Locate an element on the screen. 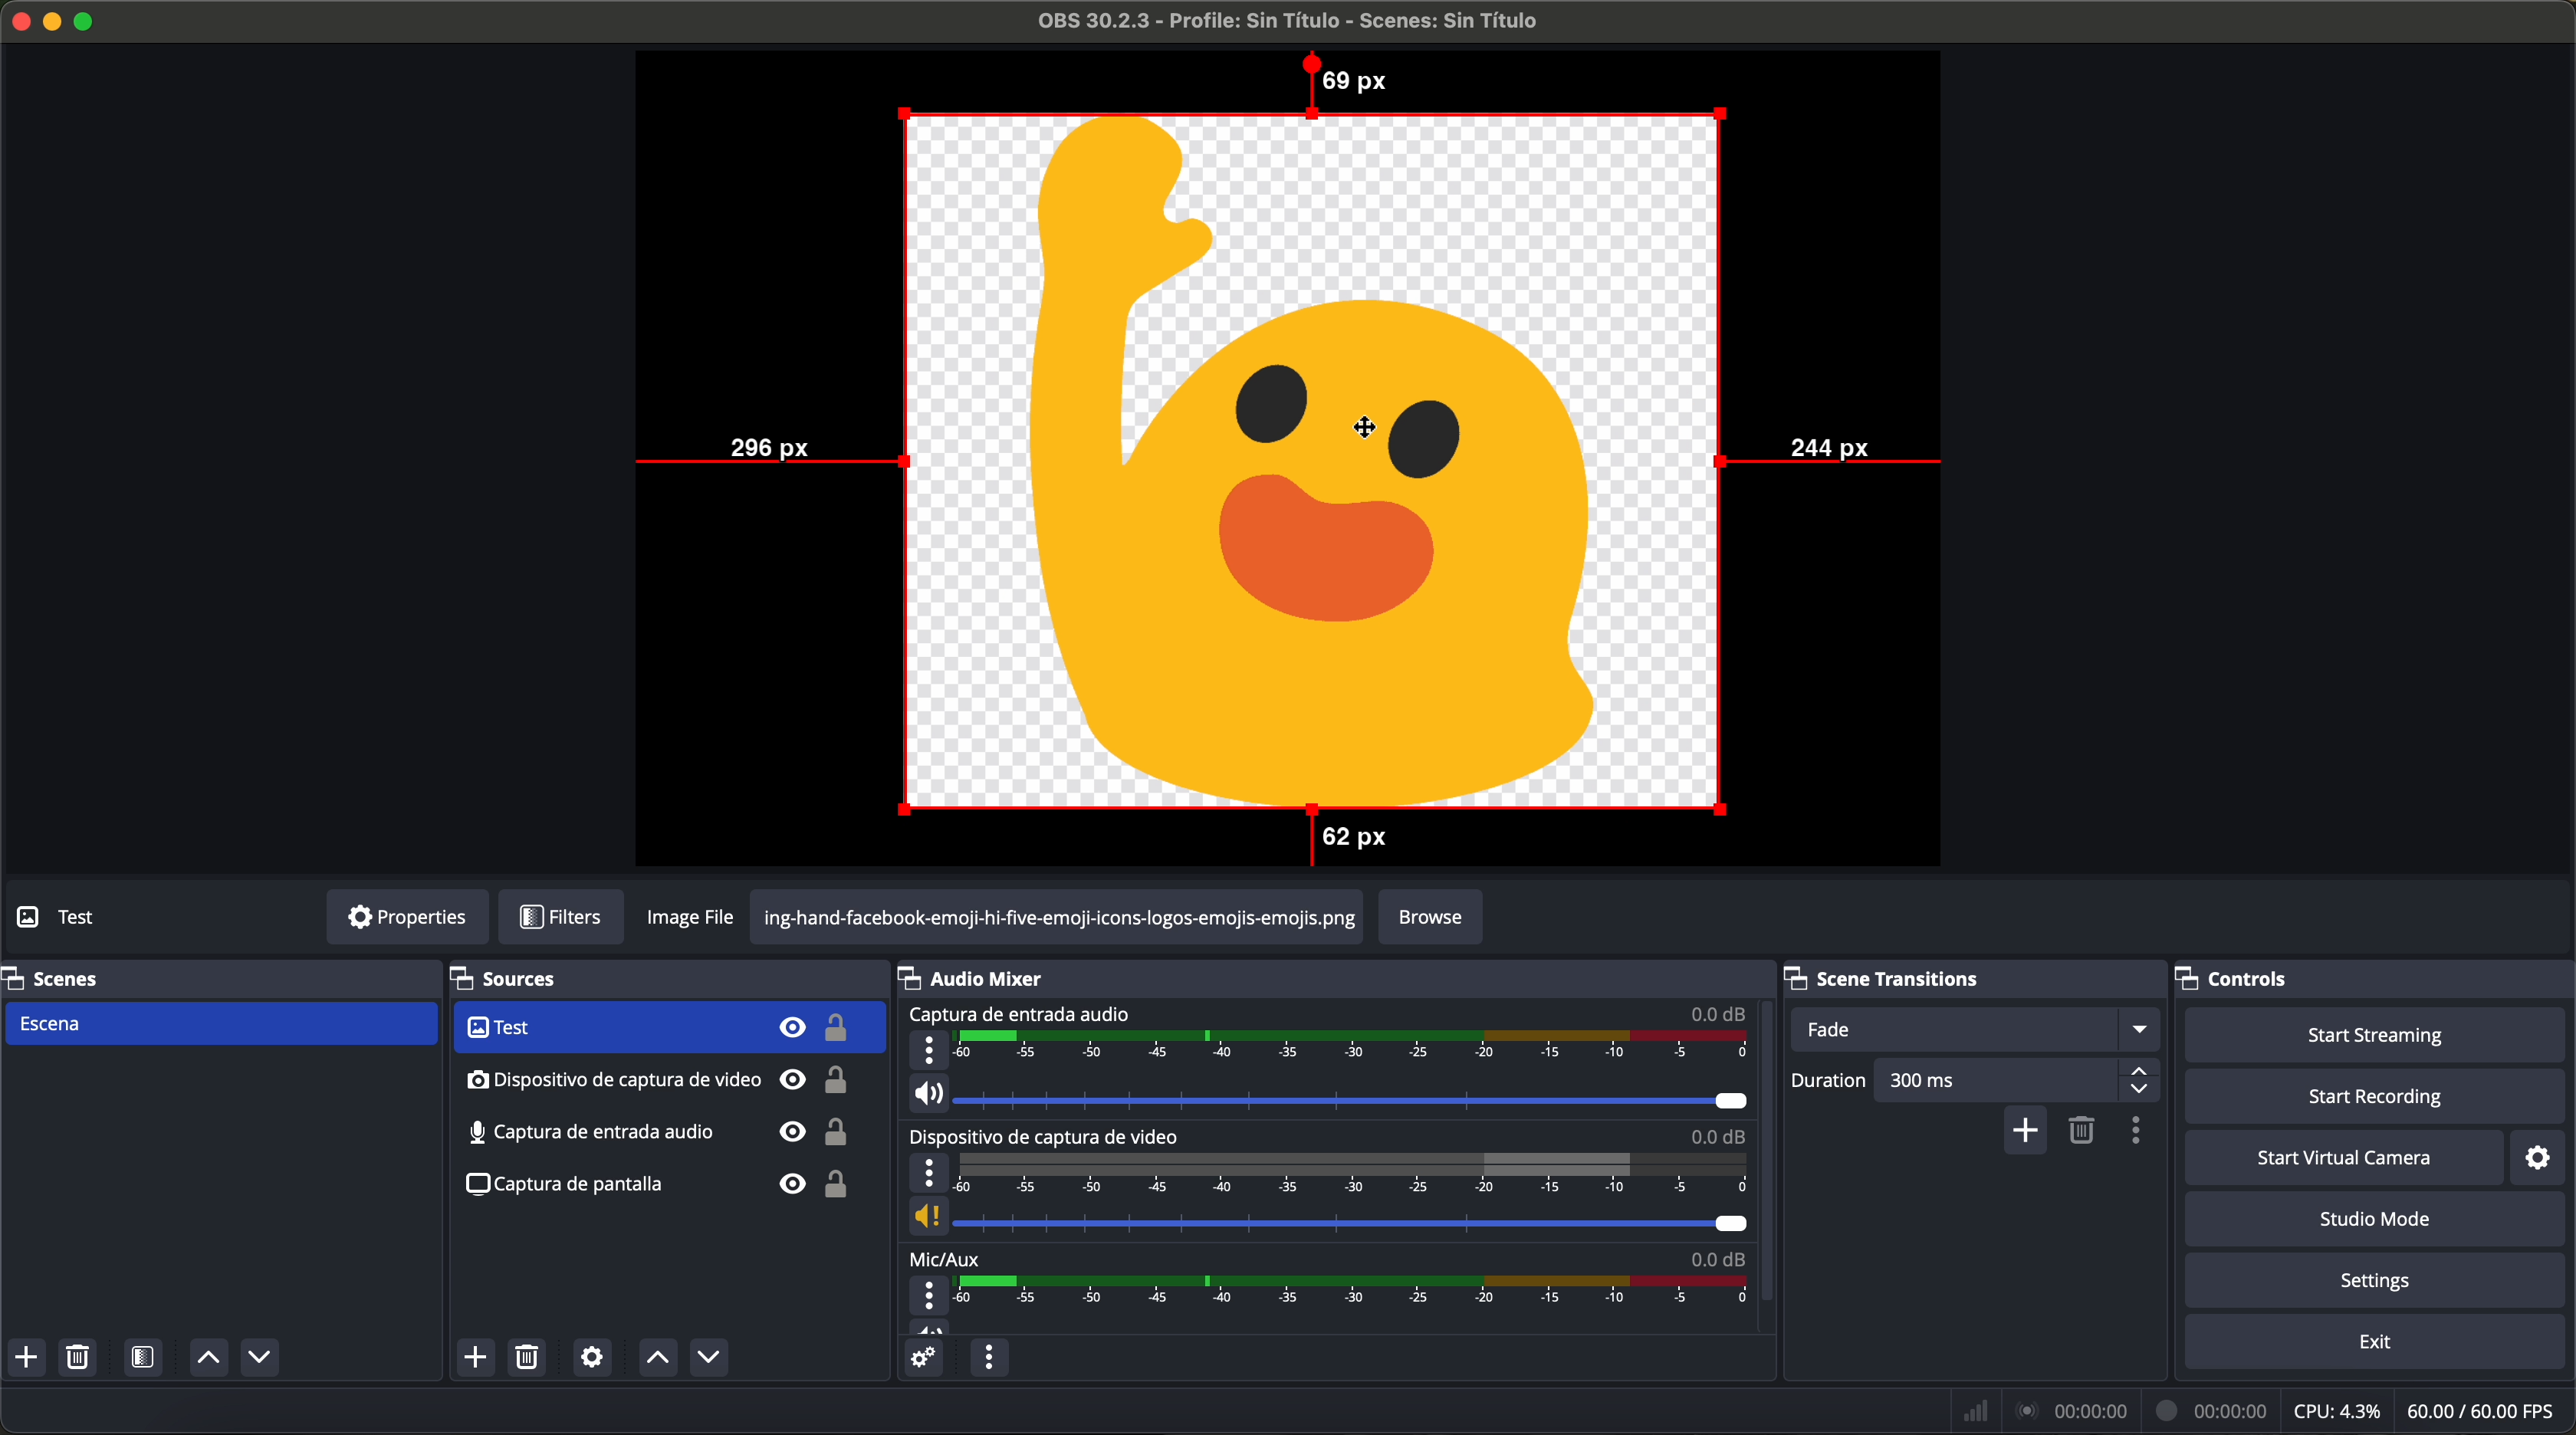 This screenshot has width=2576, height=1435. duration is located at coordinates (1830, 1083).